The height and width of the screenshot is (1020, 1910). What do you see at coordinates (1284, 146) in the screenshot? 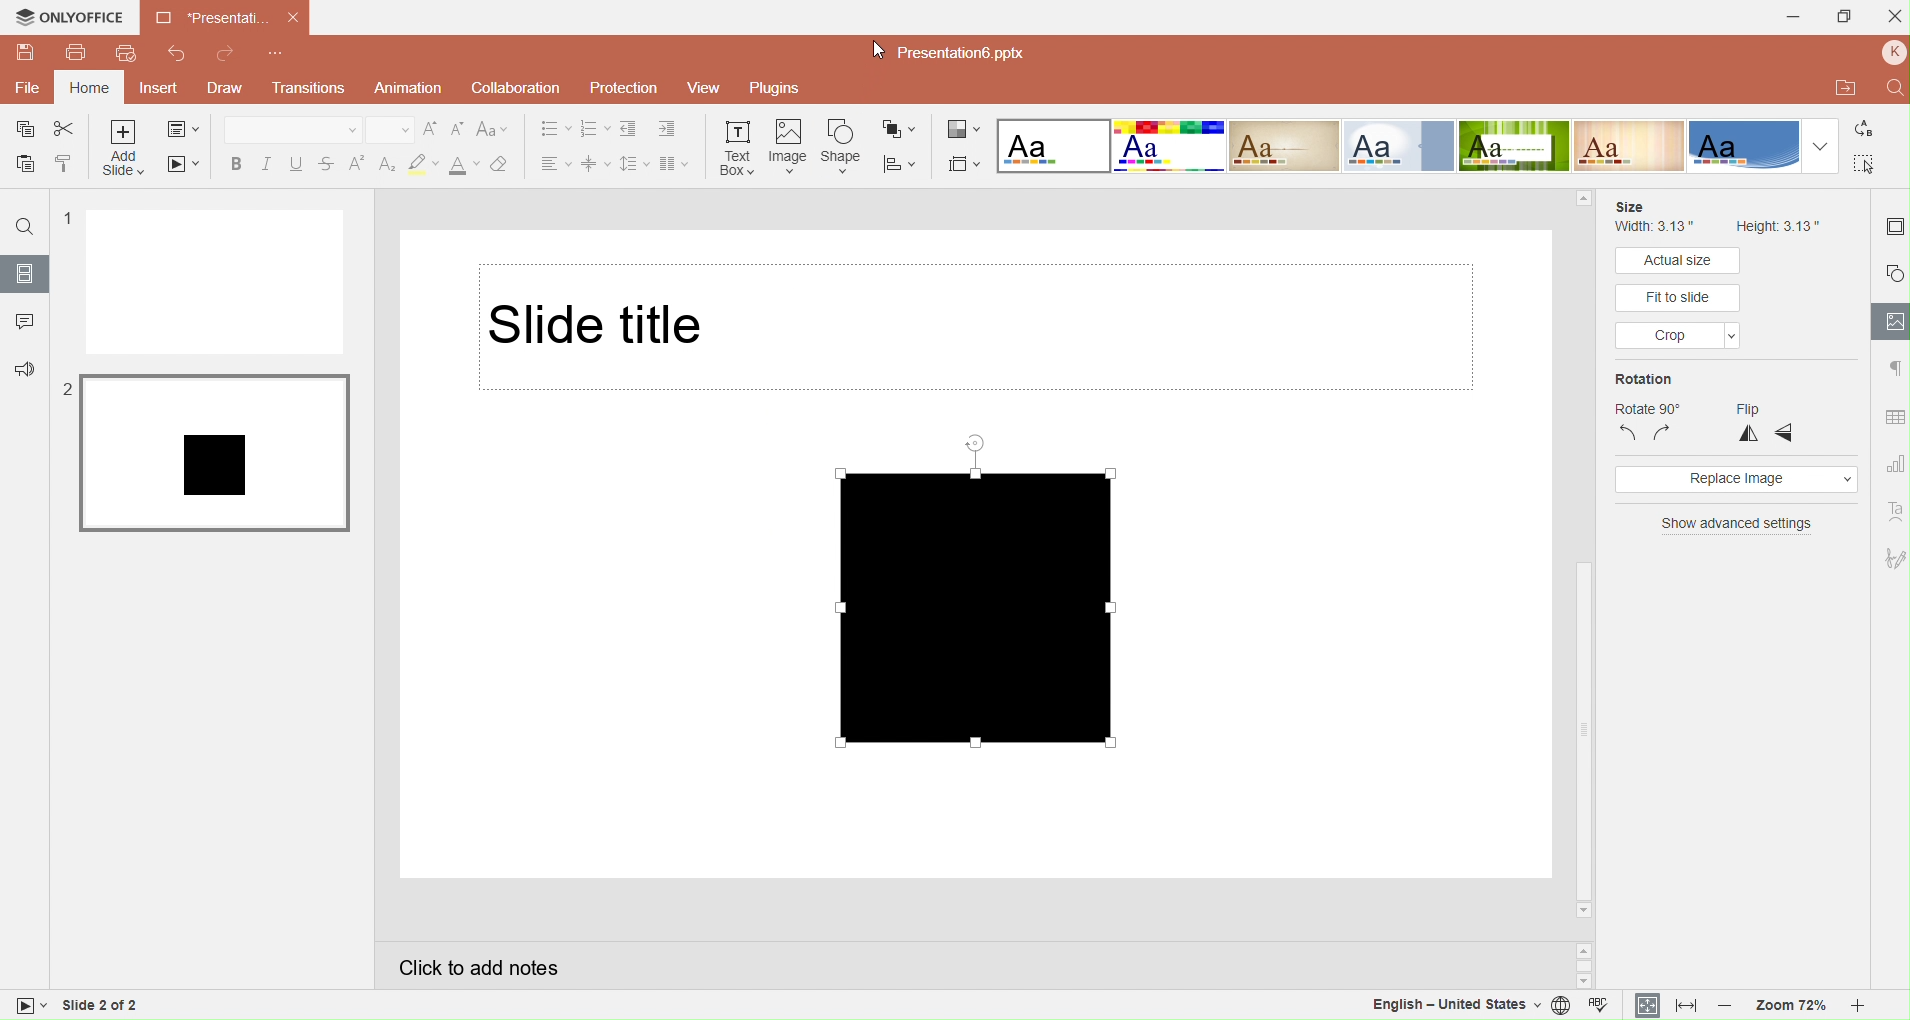
I see `Classic` at bounding box center [1284, 146].